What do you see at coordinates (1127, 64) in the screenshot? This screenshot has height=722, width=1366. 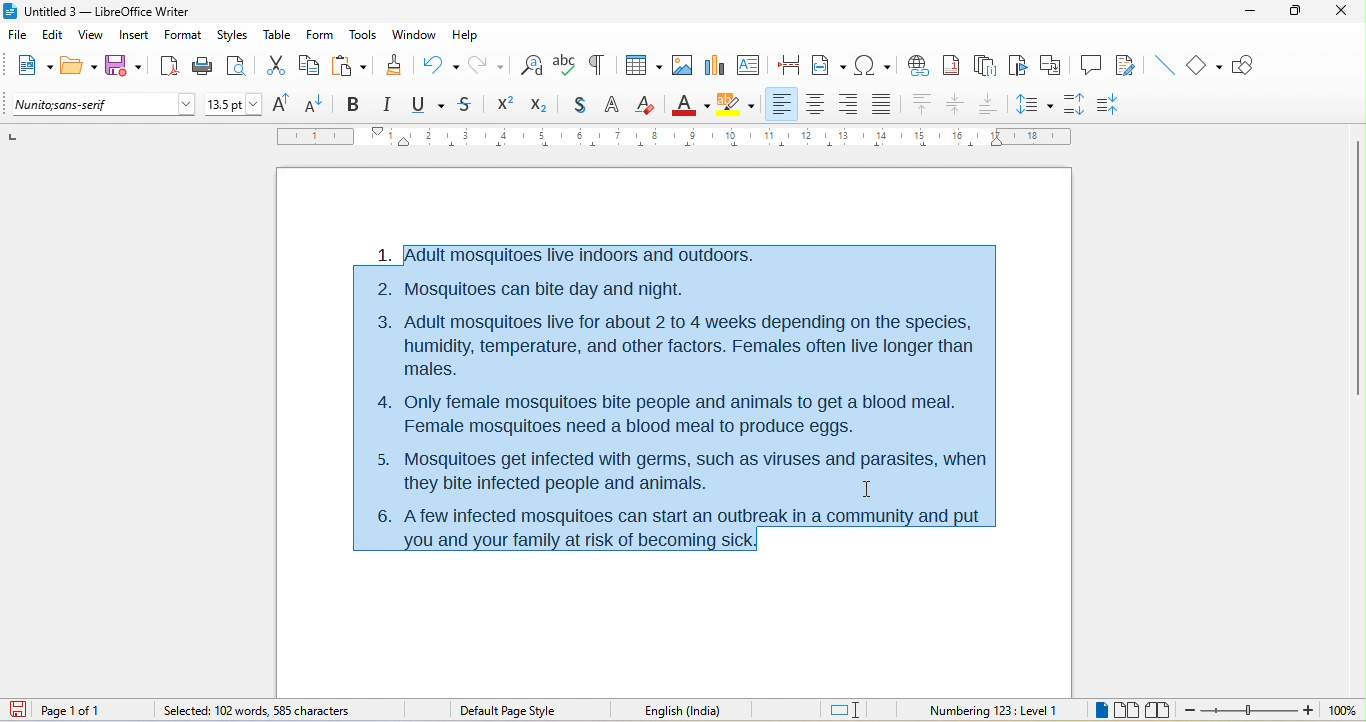 I see `show track changes function` at bounding box center [1127, 64].